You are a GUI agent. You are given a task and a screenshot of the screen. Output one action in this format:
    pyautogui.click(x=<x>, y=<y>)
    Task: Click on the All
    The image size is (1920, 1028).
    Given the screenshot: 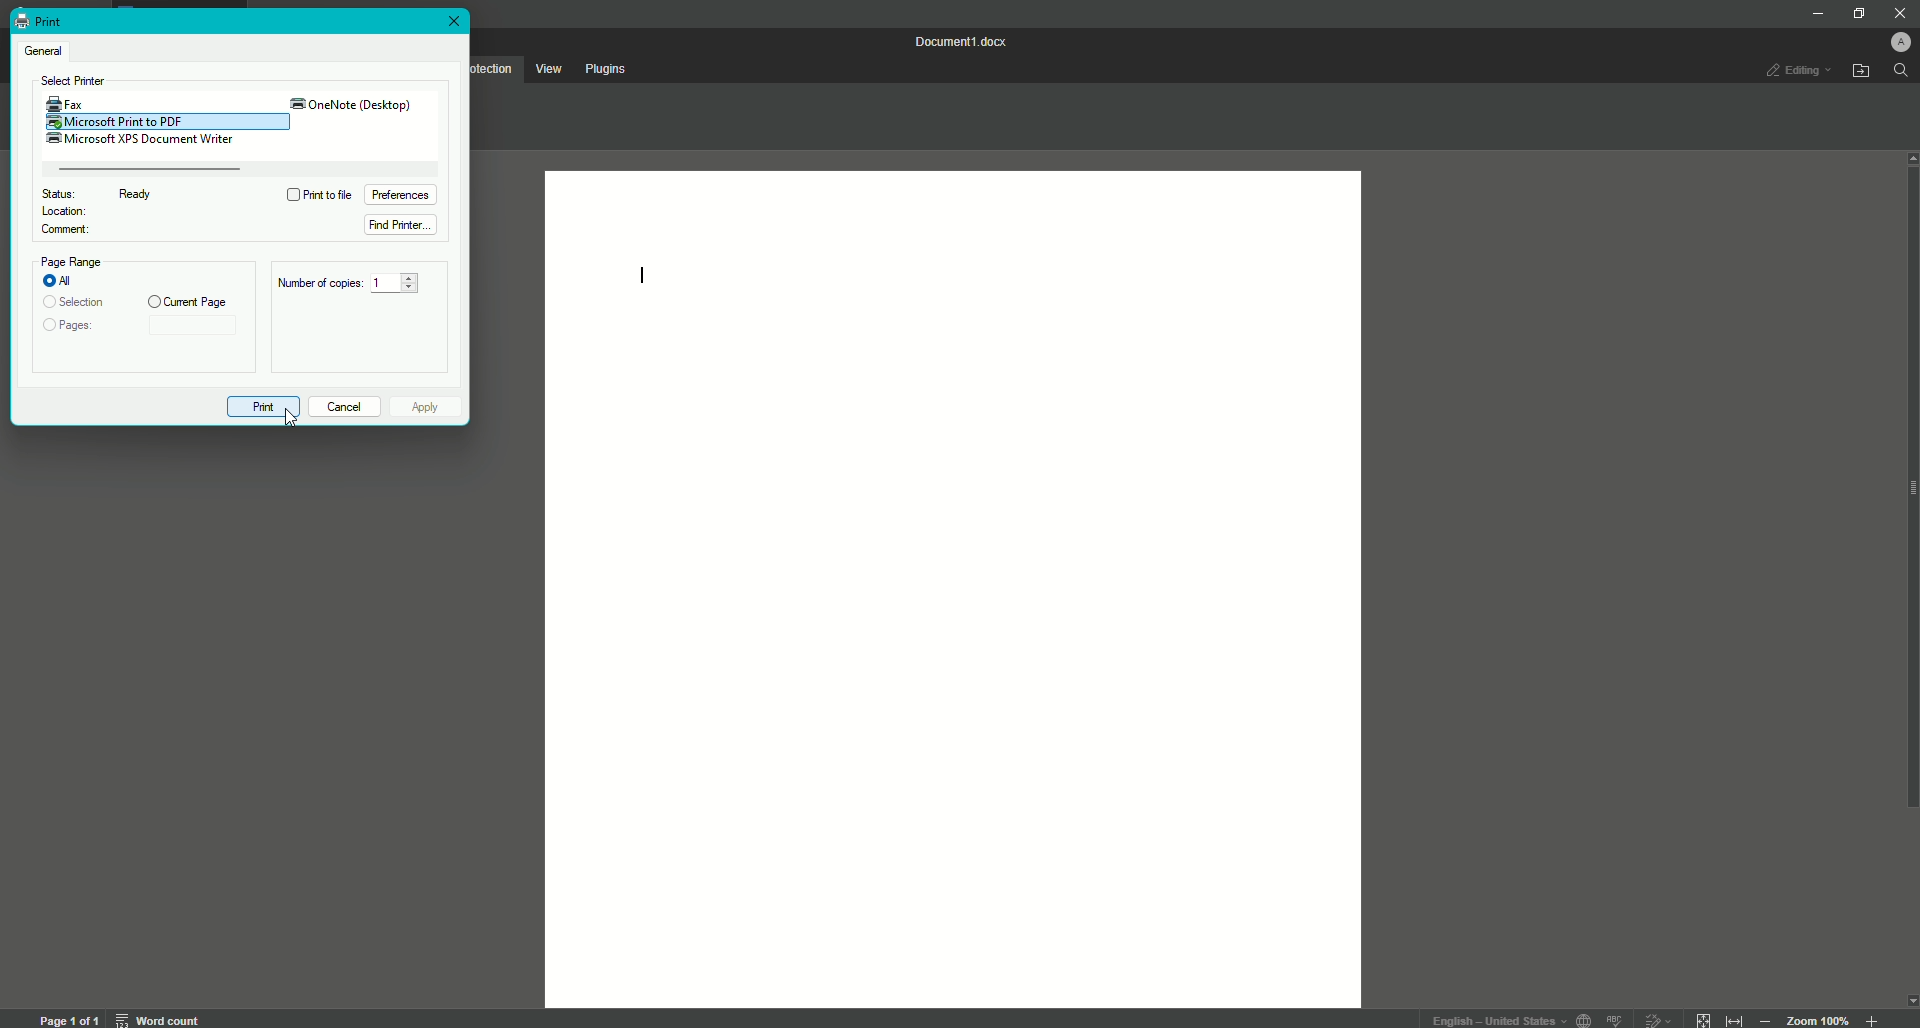 What is the action you would take?
    pyautogui.click(x=61, y=278)
    